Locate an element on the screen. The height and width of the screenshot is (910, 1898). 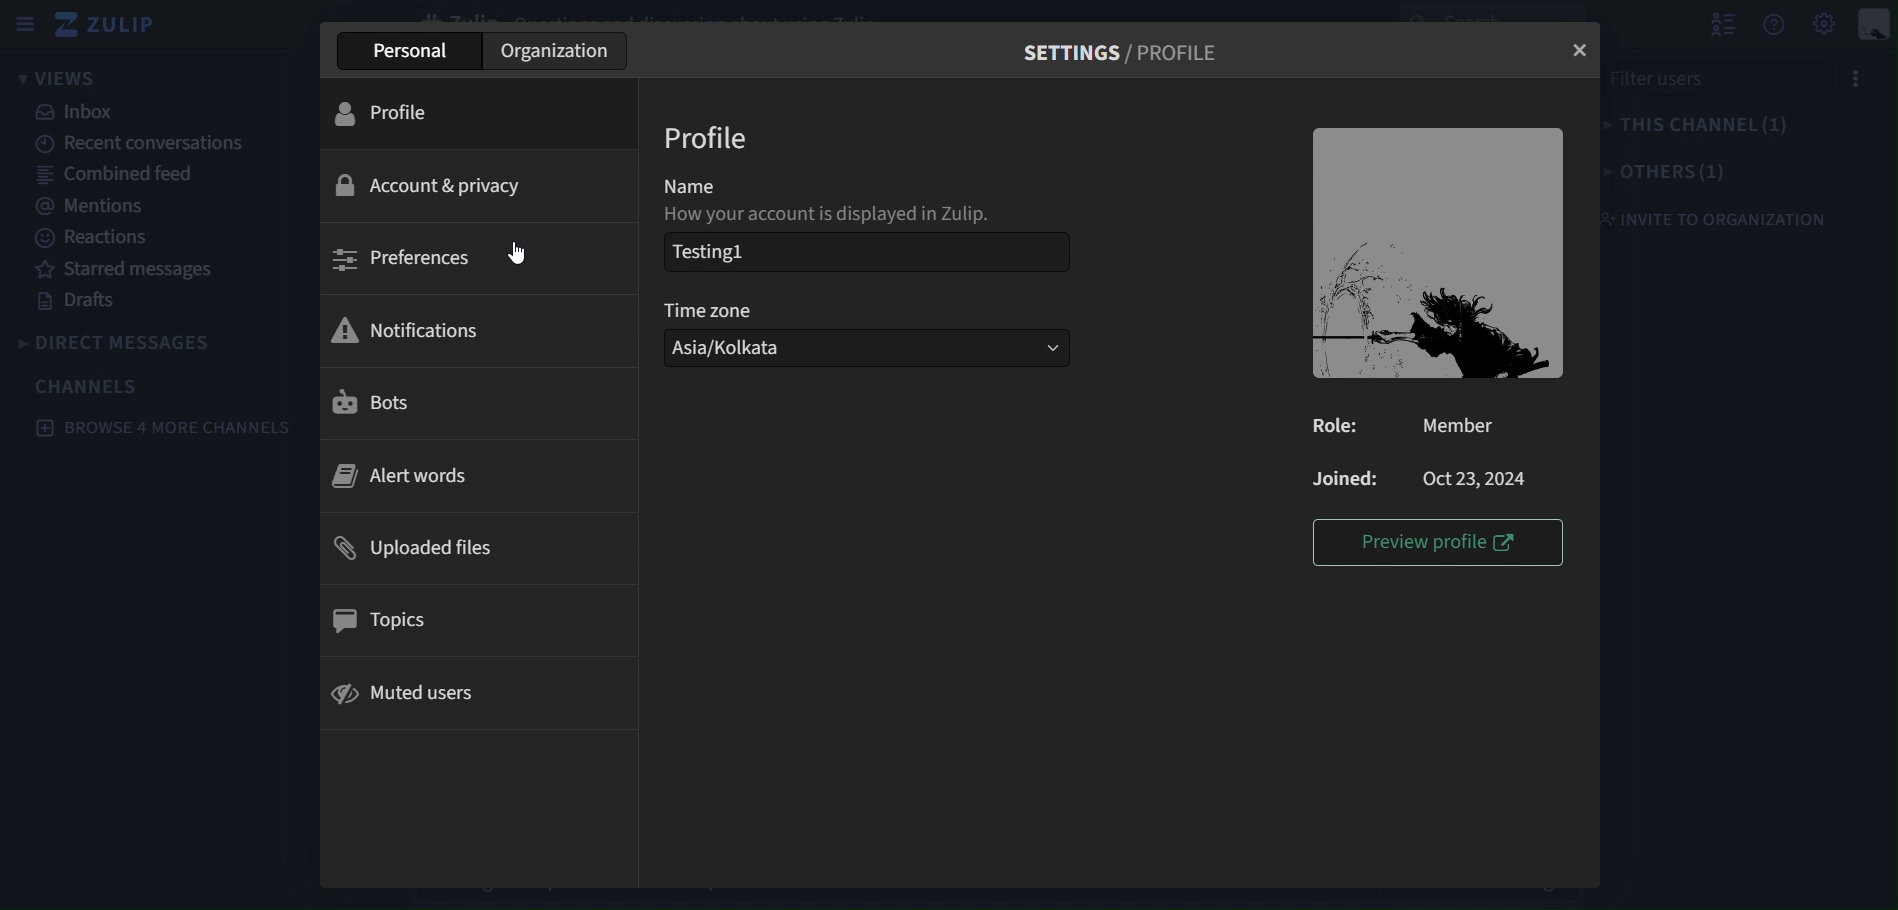
uploaded files is located at coordinates (478, 545).